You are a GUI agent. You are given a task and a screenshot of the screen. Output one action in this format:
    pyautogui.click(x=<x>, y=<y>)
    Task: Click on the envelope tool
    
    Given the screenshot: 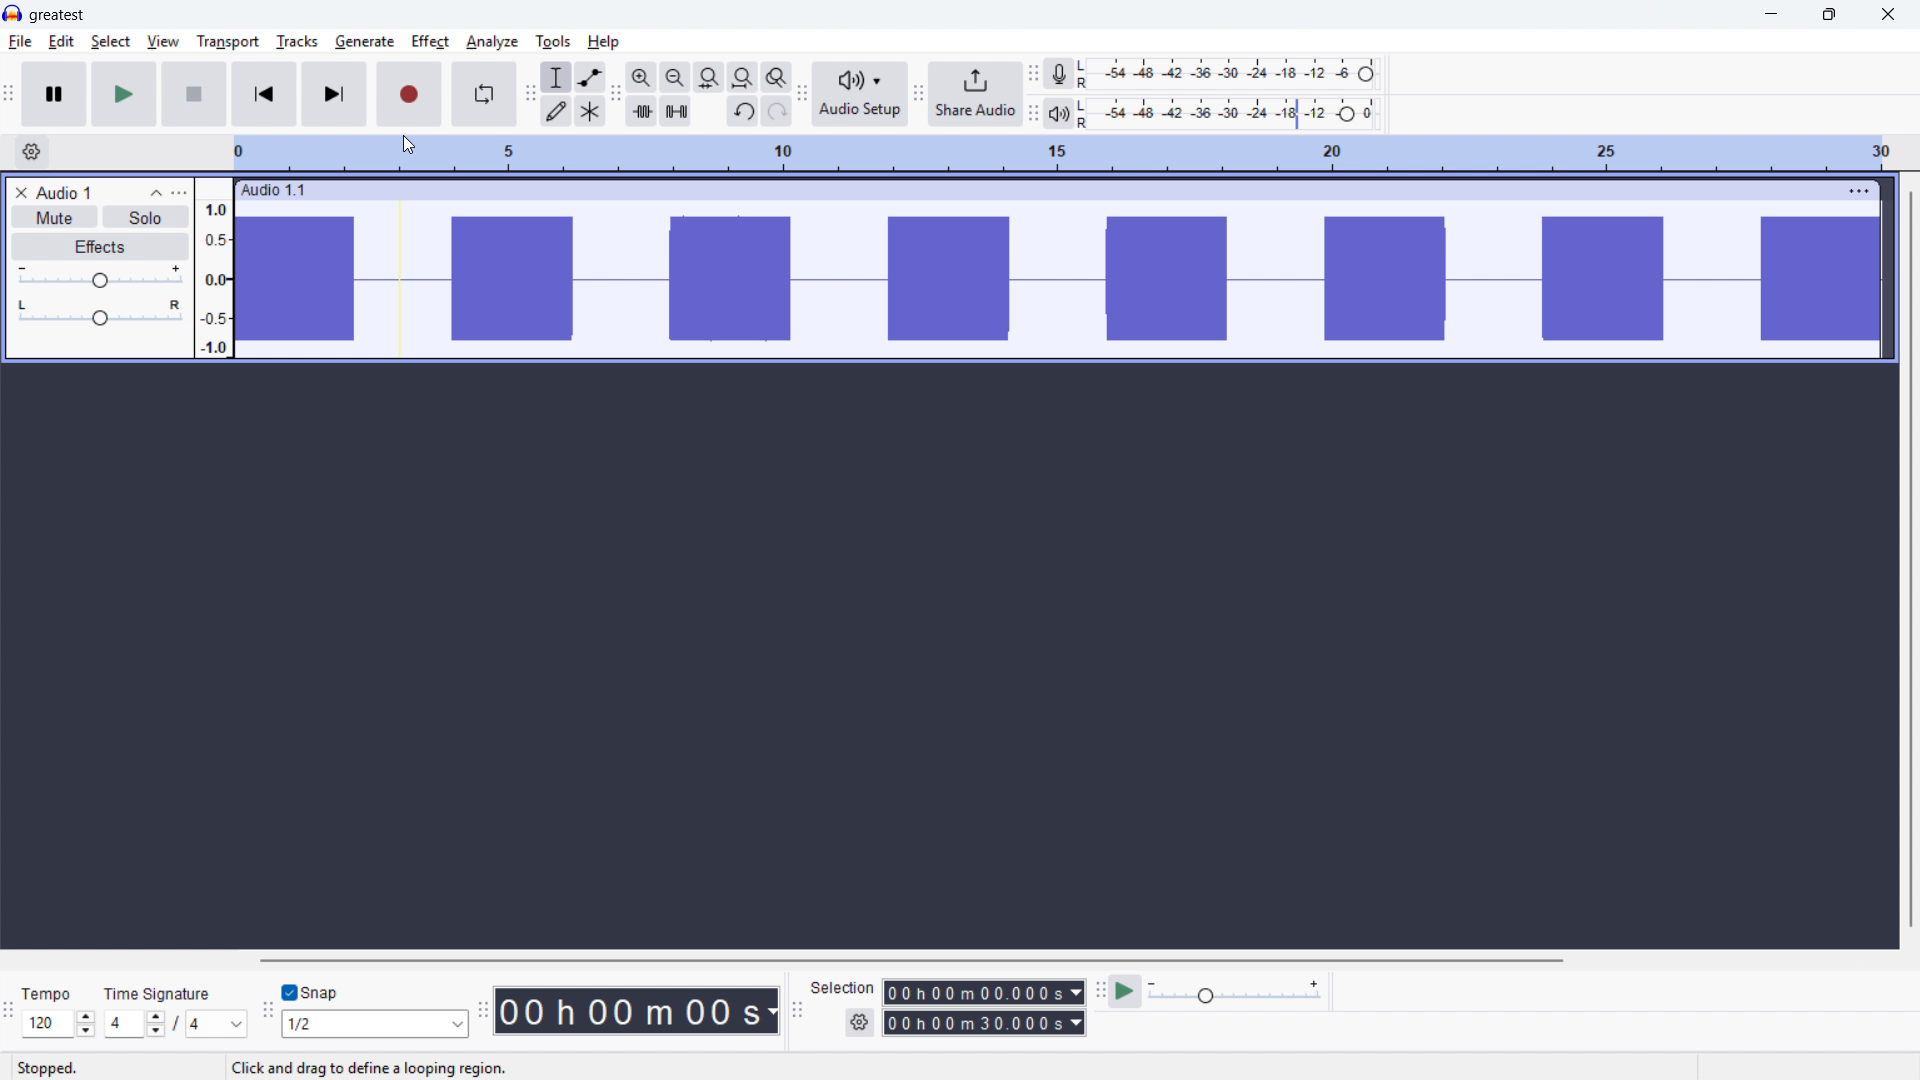 What is the action you would take?
    pyautogui.click(x=591, y=77)
    